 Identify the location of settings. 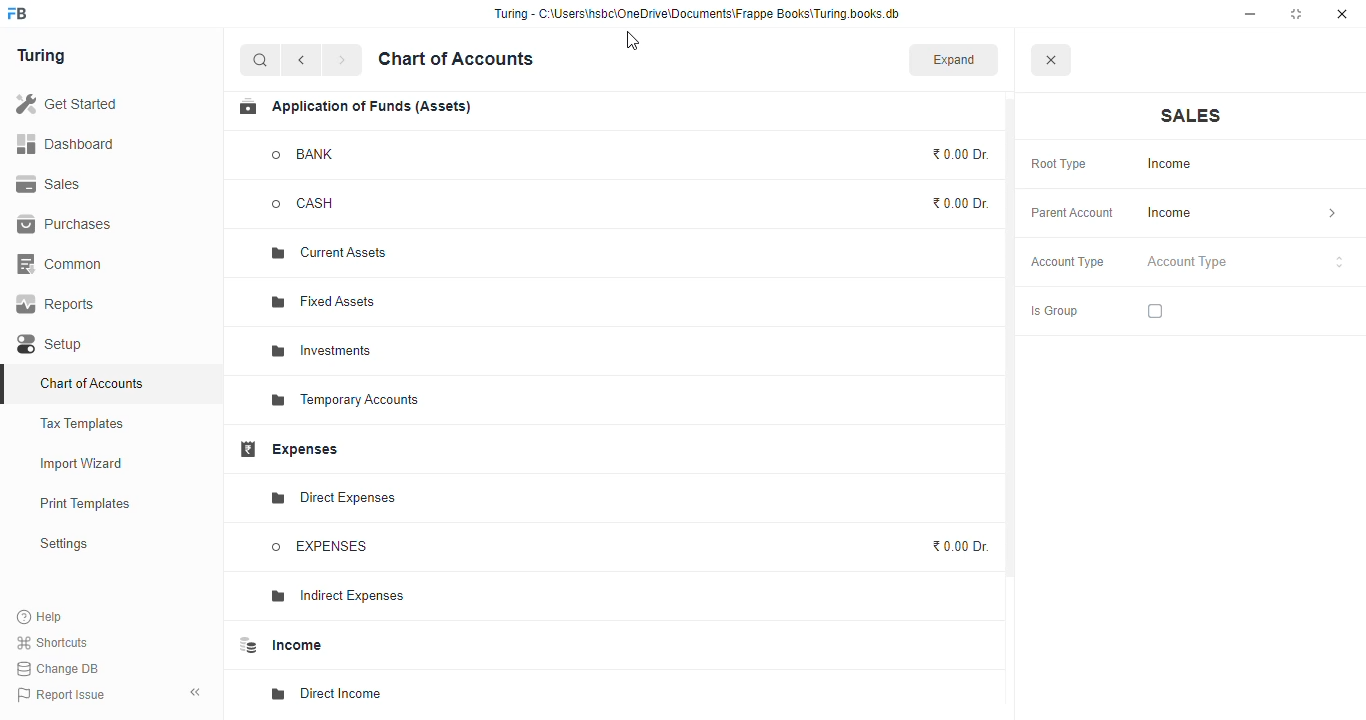
(63, 543).